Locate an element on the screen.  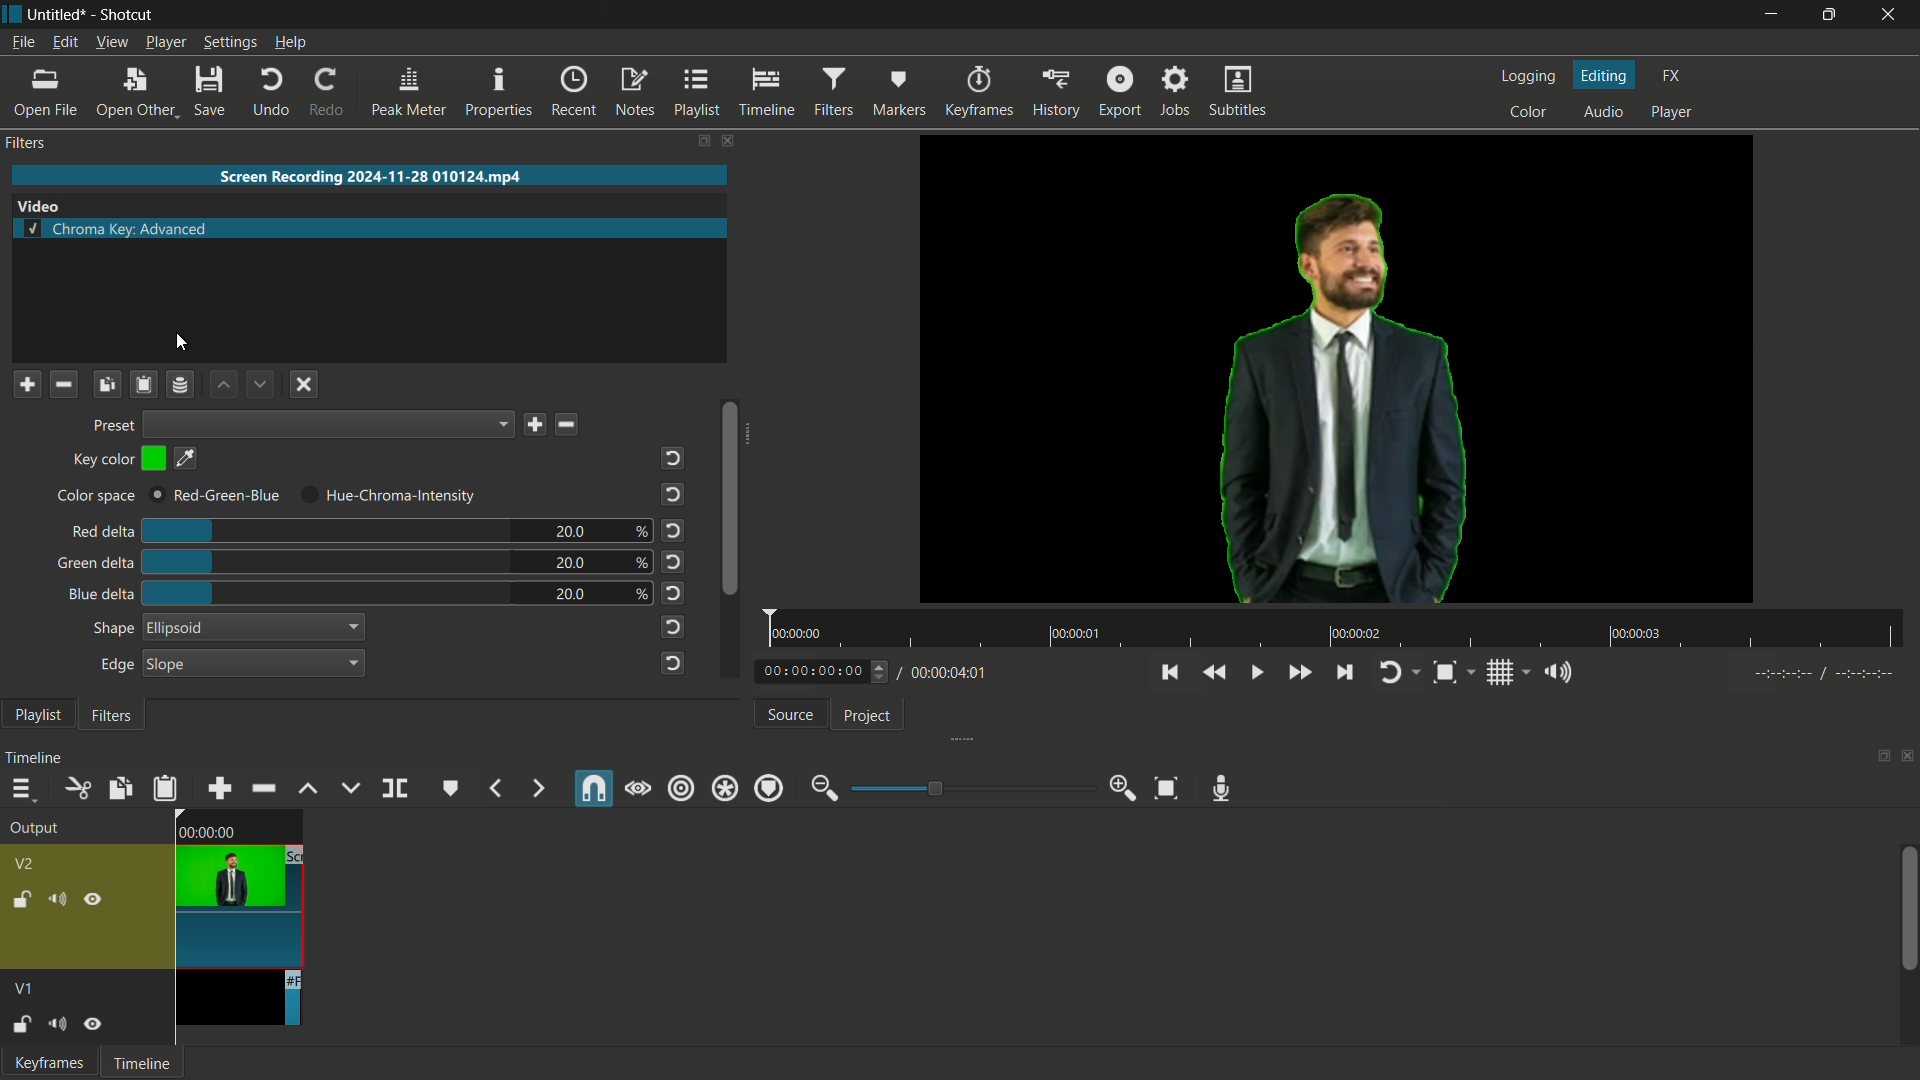
peak meter is located at coordinates (407, 91).